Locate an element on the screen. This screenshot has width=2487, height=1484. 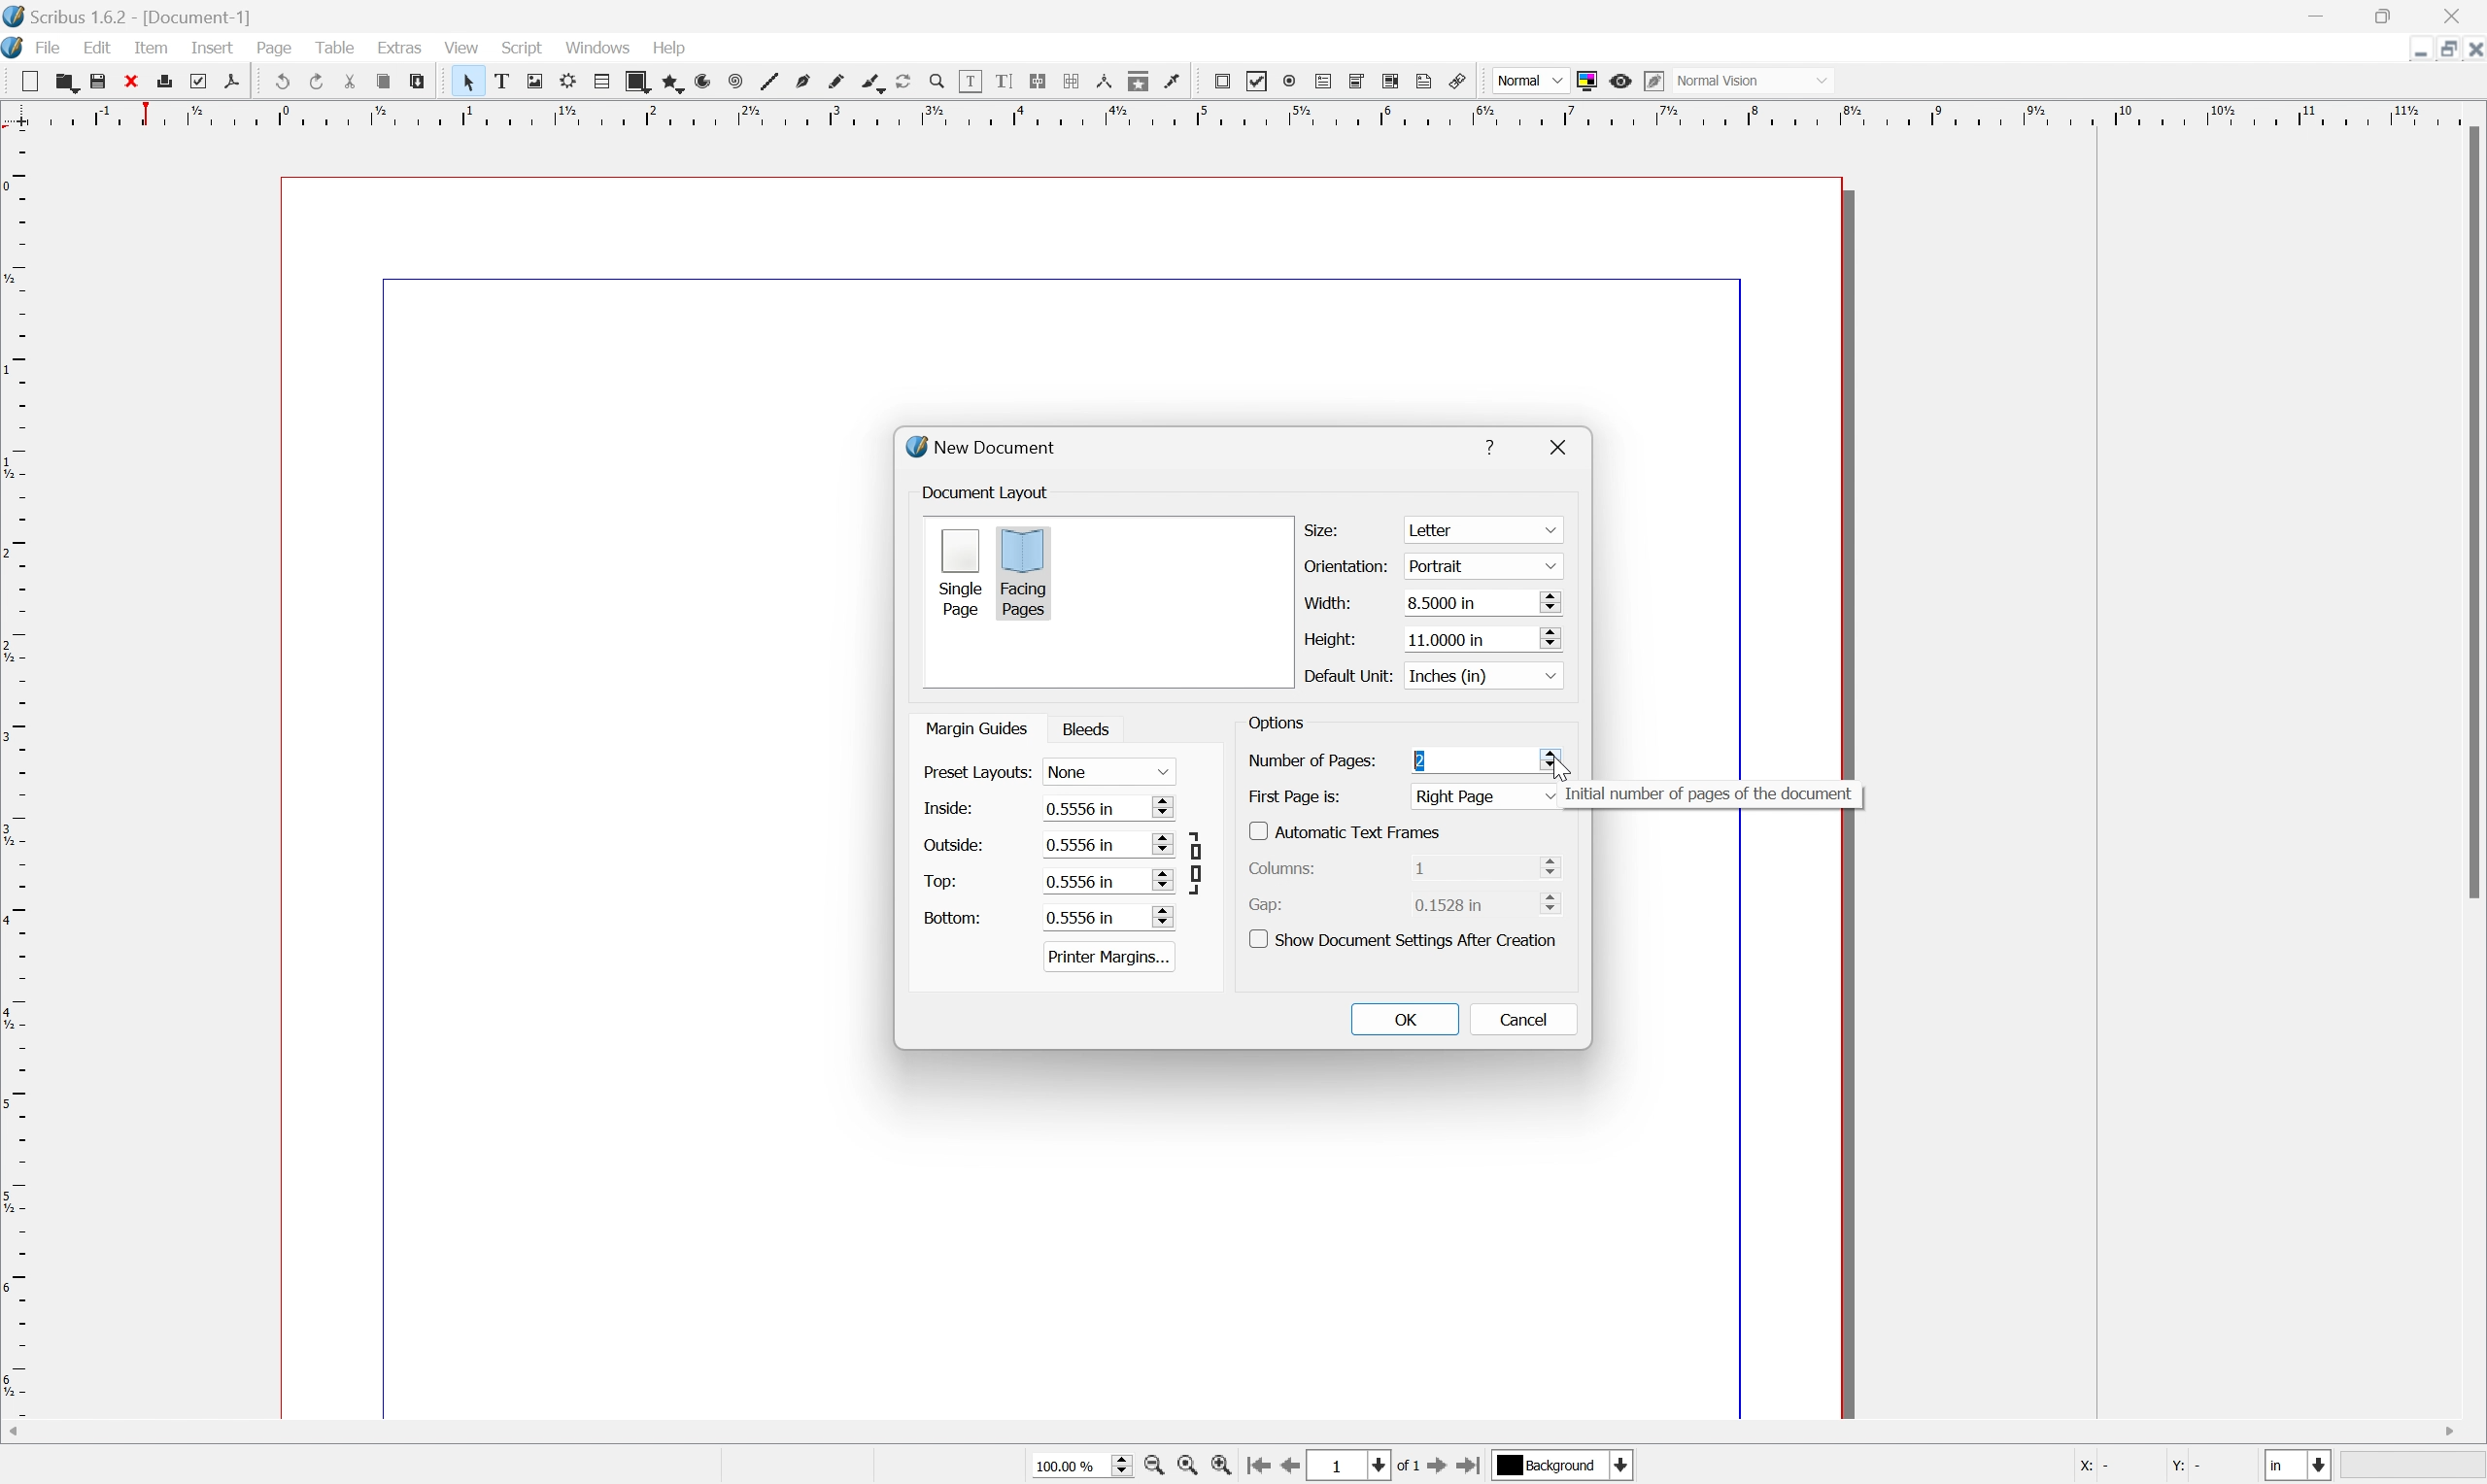
letter is located at coordinates (1483, 530).